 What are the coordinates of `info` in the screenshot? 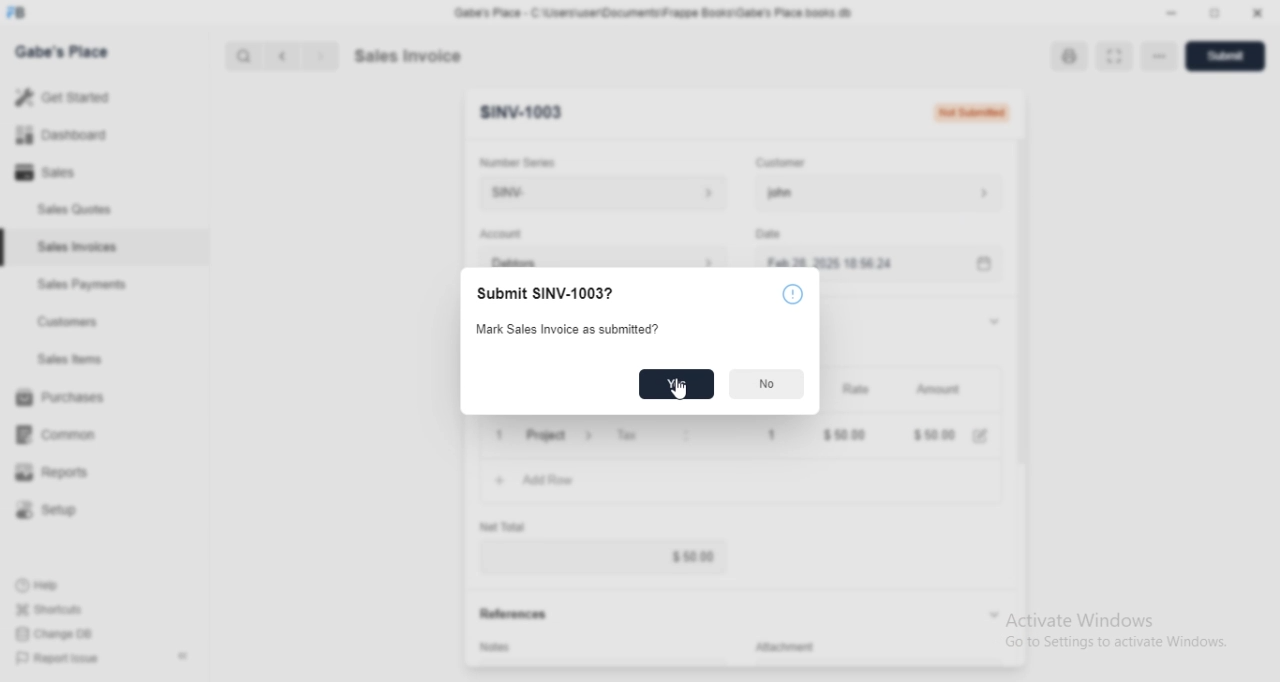 It's located at (792, 293).